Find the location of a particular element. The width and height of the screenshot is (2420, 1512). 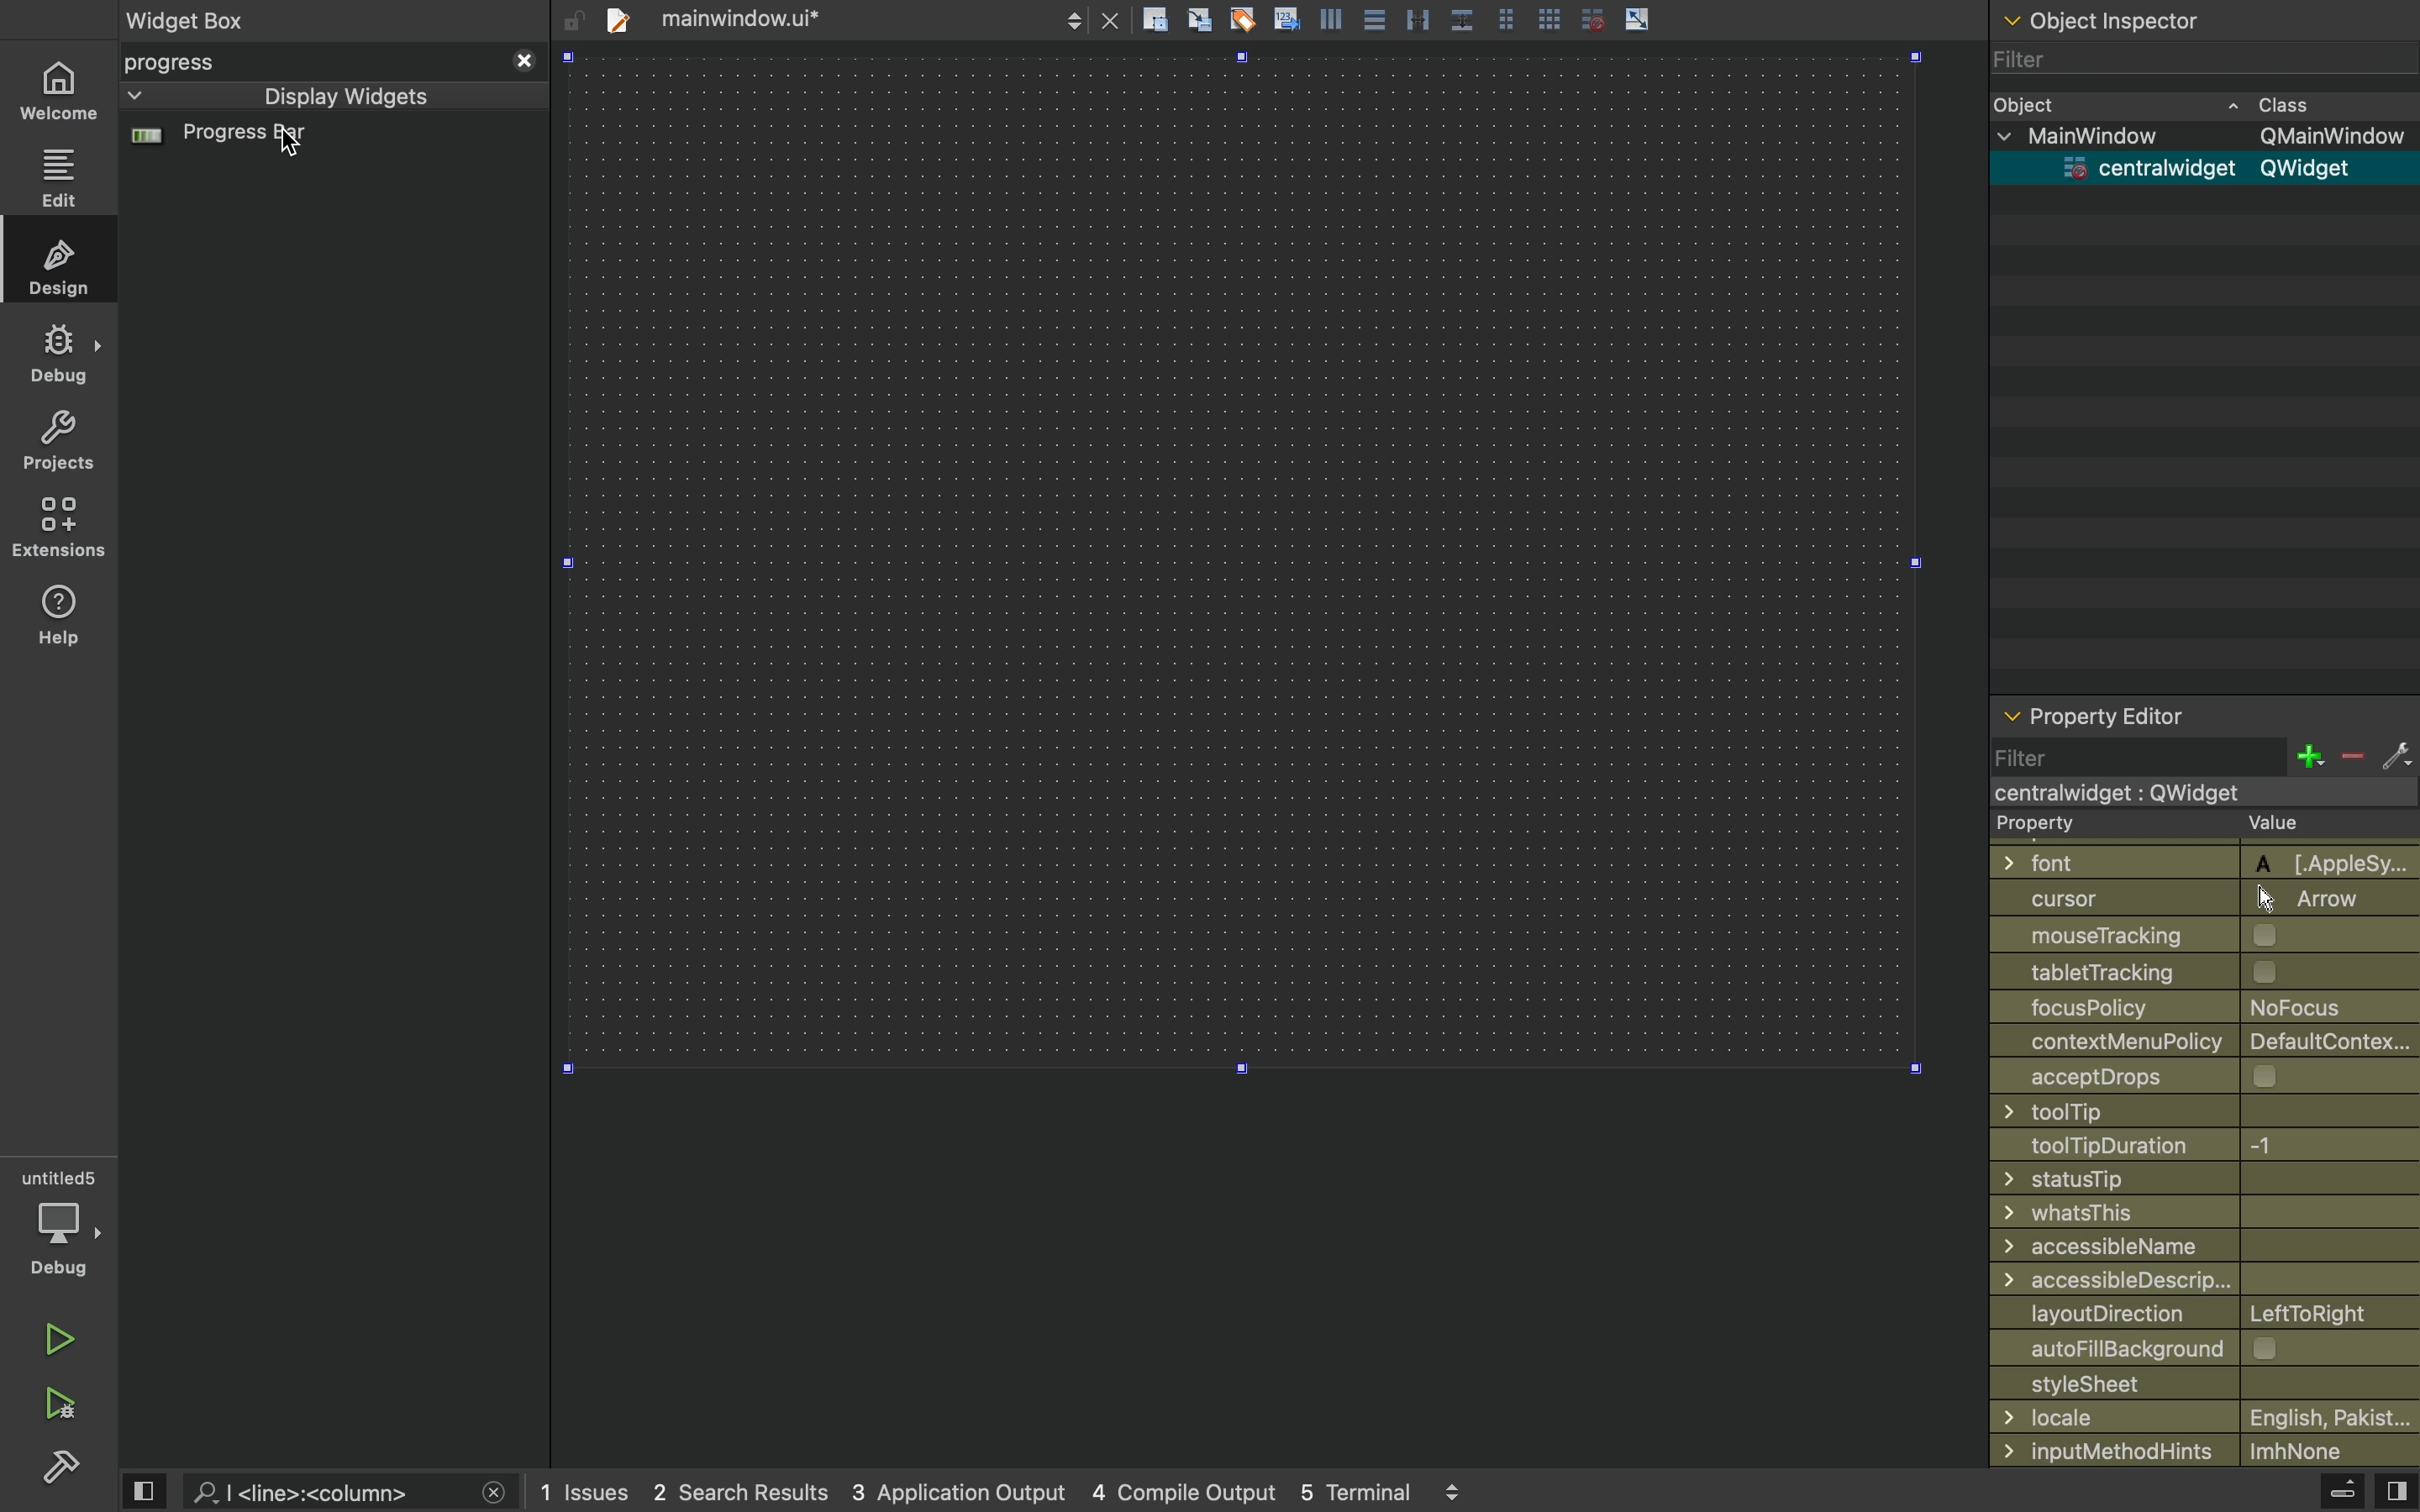

edit is located at coordinates (63, 264).